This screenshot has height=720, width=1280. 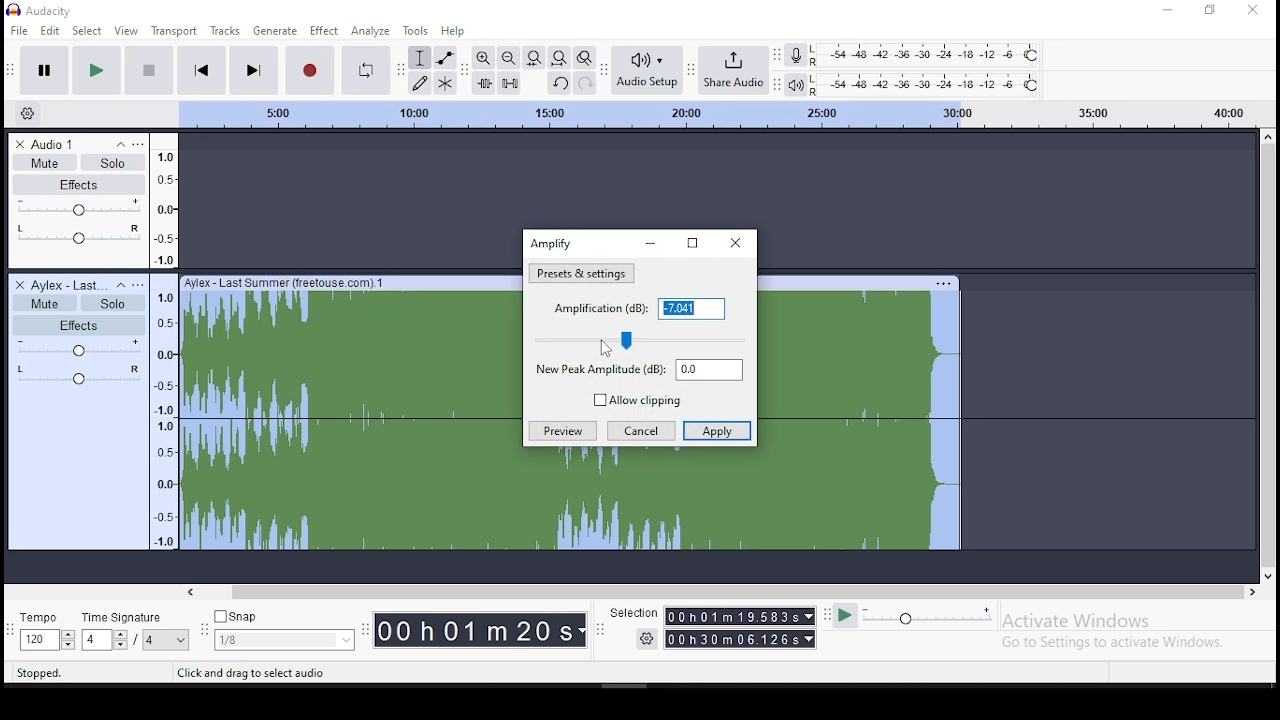 I want to click on edit, so click(x=50, y=31).